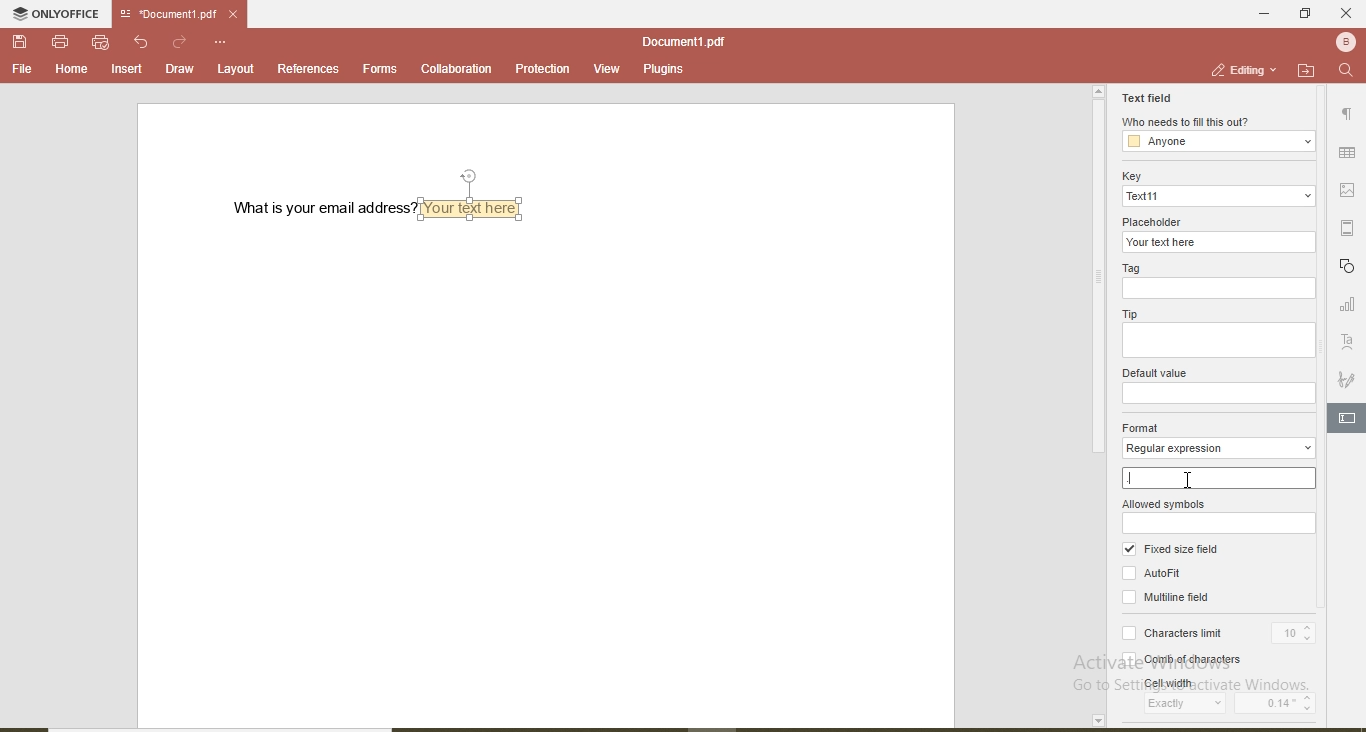 The height and width of the screenshot is (732, 1366). I want to click on key, so click(1129, 176).